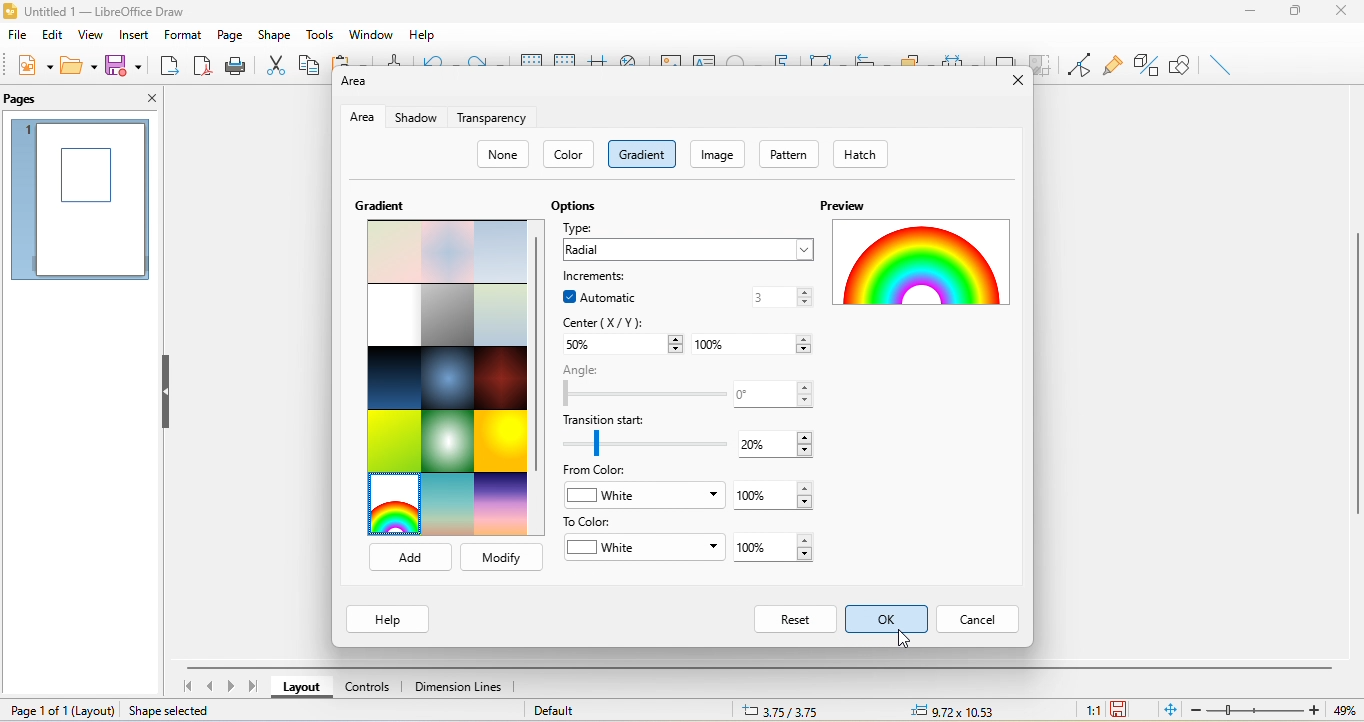 This screenshot has height=722, width=1364. Describe the element at coordinates (208, 686) in the screenshot. I see `previous page` at that location.